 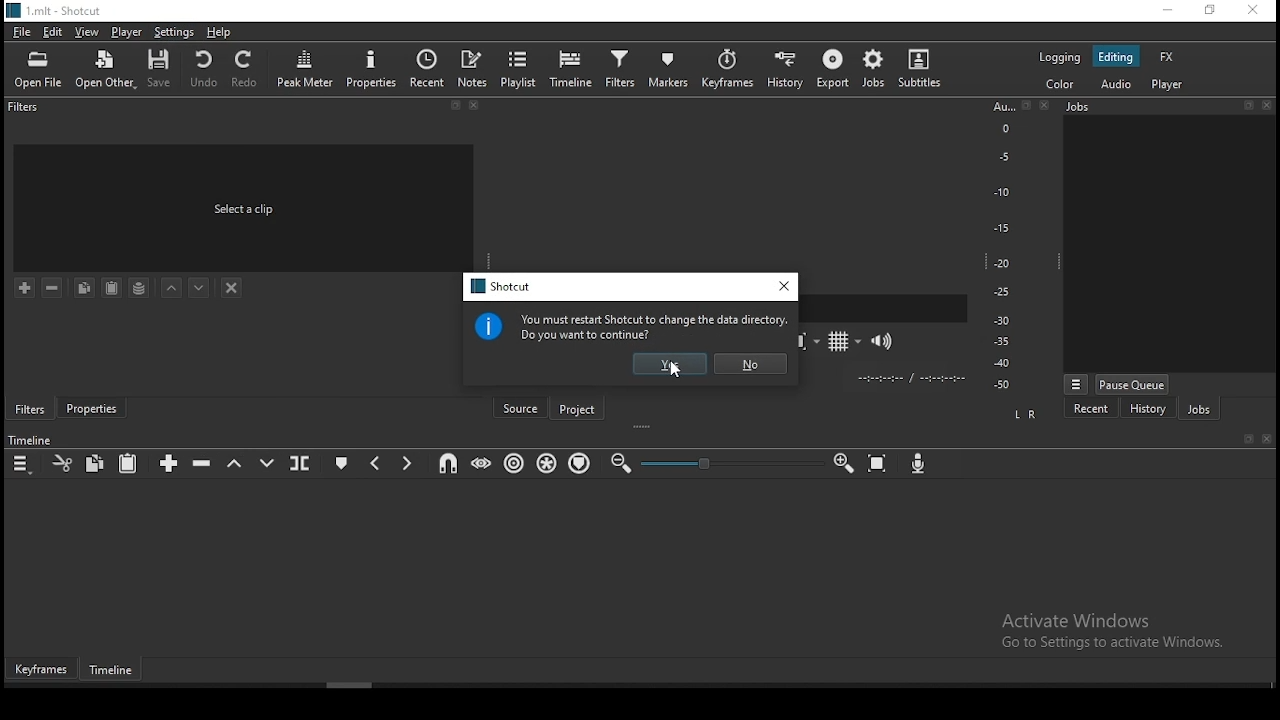 What do you see at coordinates (831, 72) in the screenshot?
I see `export` at bounding box center [831, 72].